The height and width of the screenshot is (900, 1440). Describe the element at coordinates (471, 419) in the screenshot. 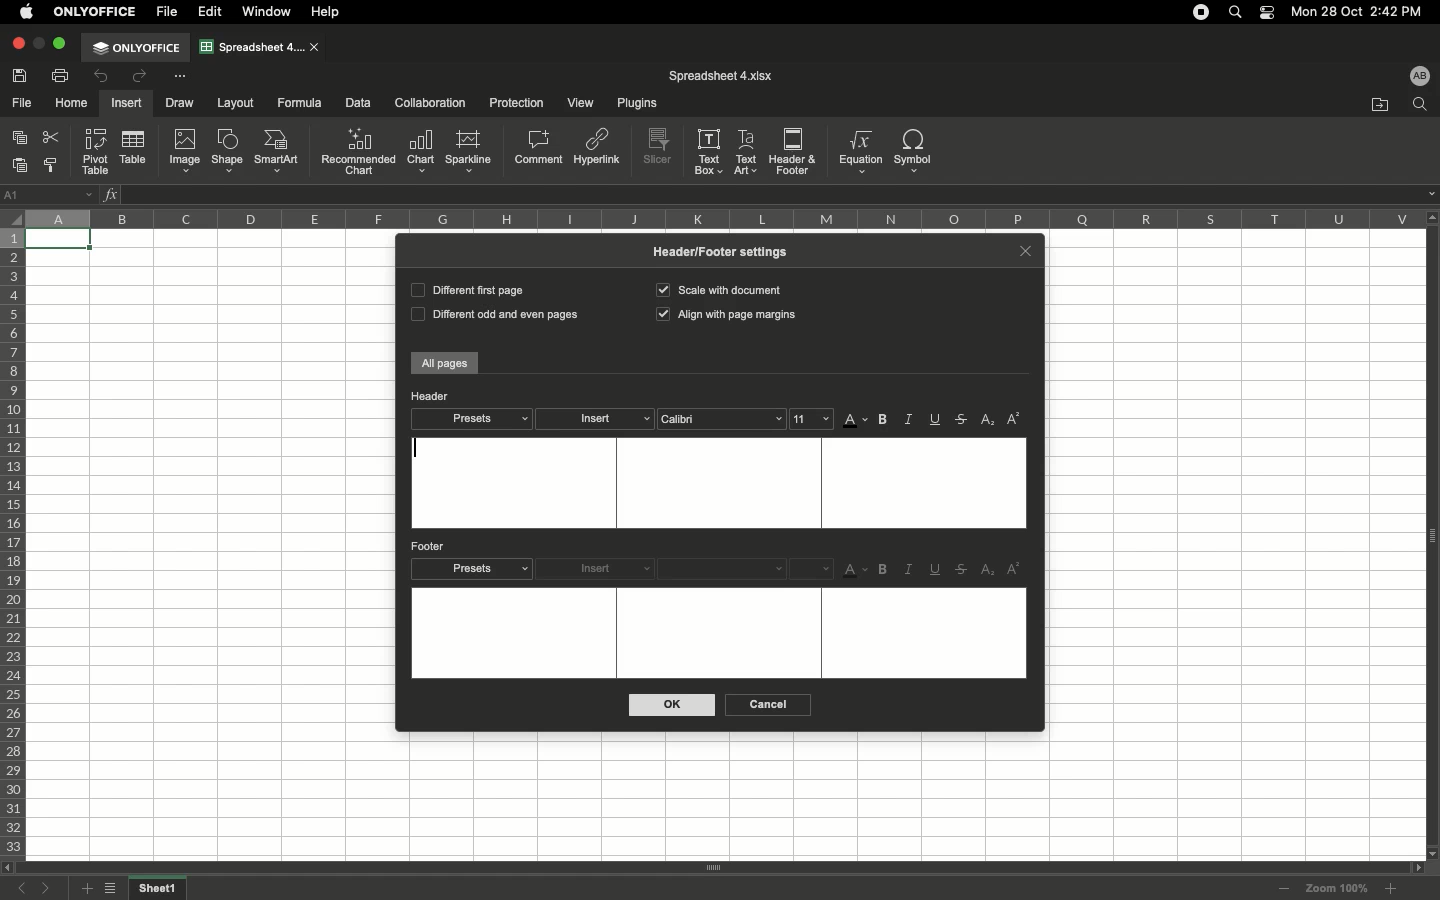

I see `Presets` at that location.